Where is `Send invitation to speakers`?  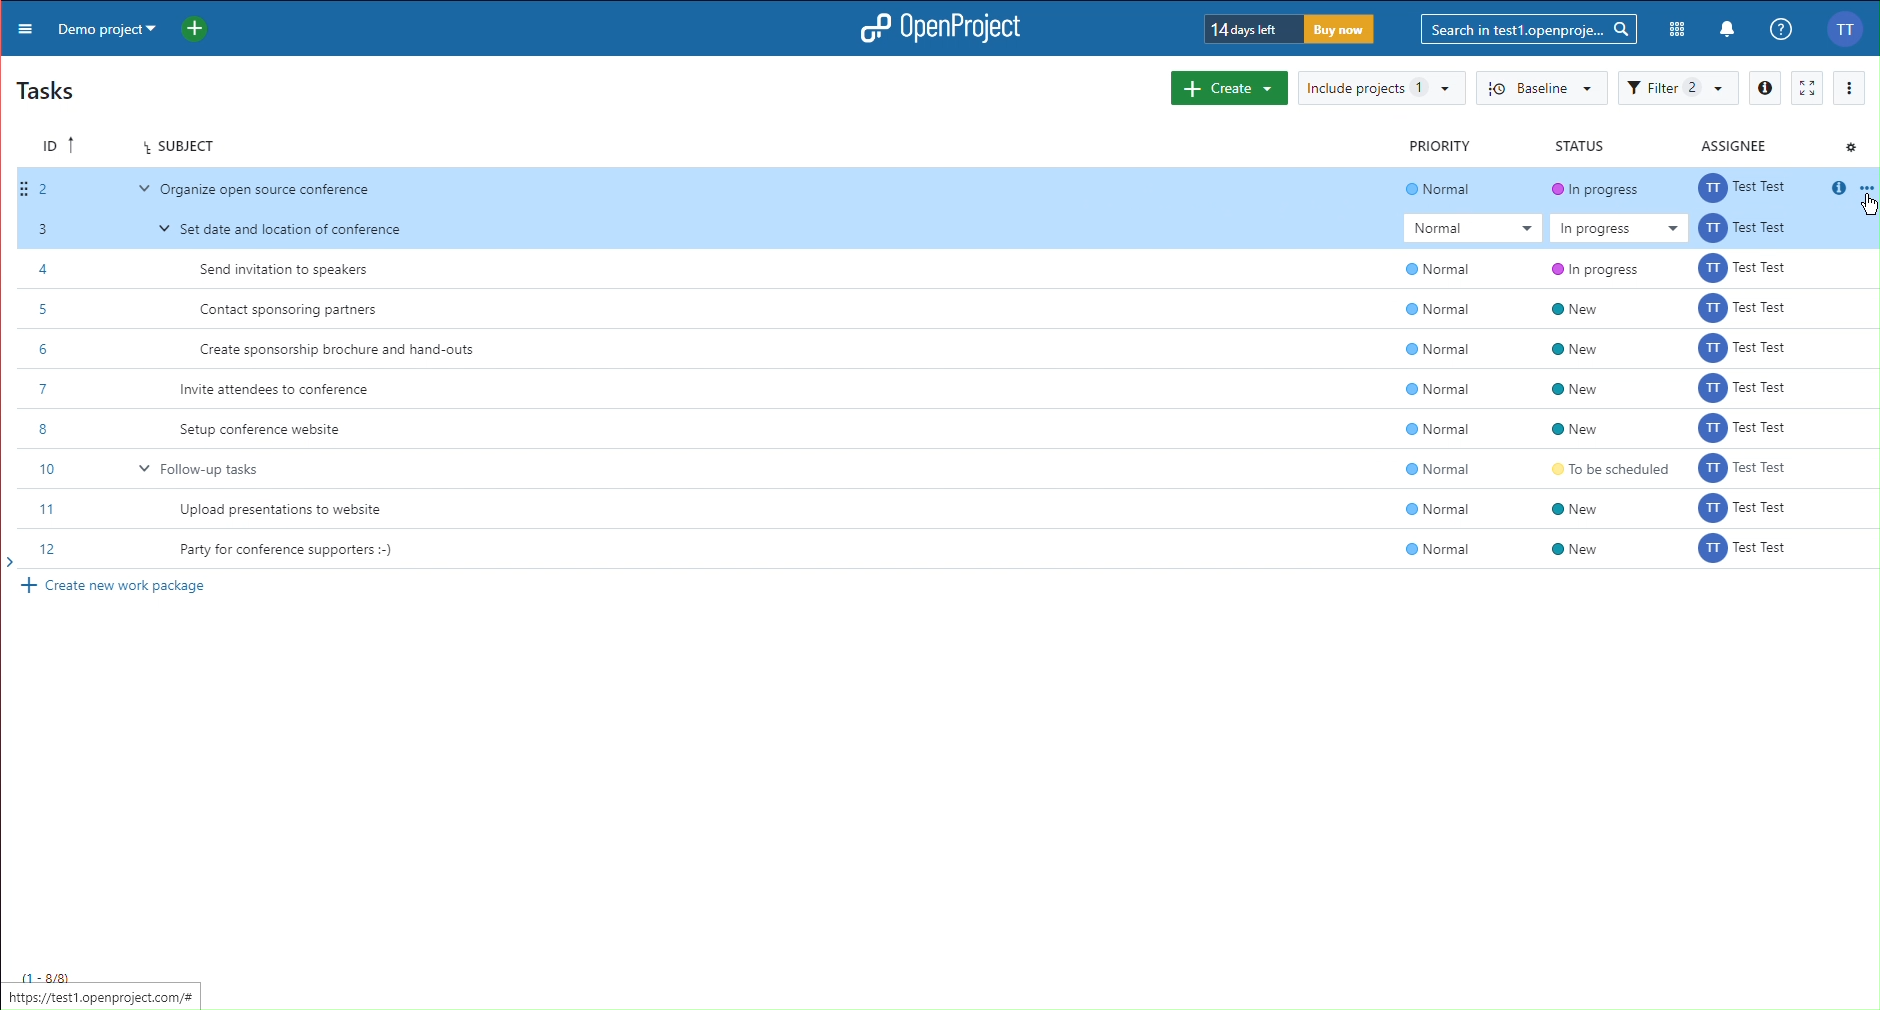
Send invitation to speakers is located at coordinates (293, 270).